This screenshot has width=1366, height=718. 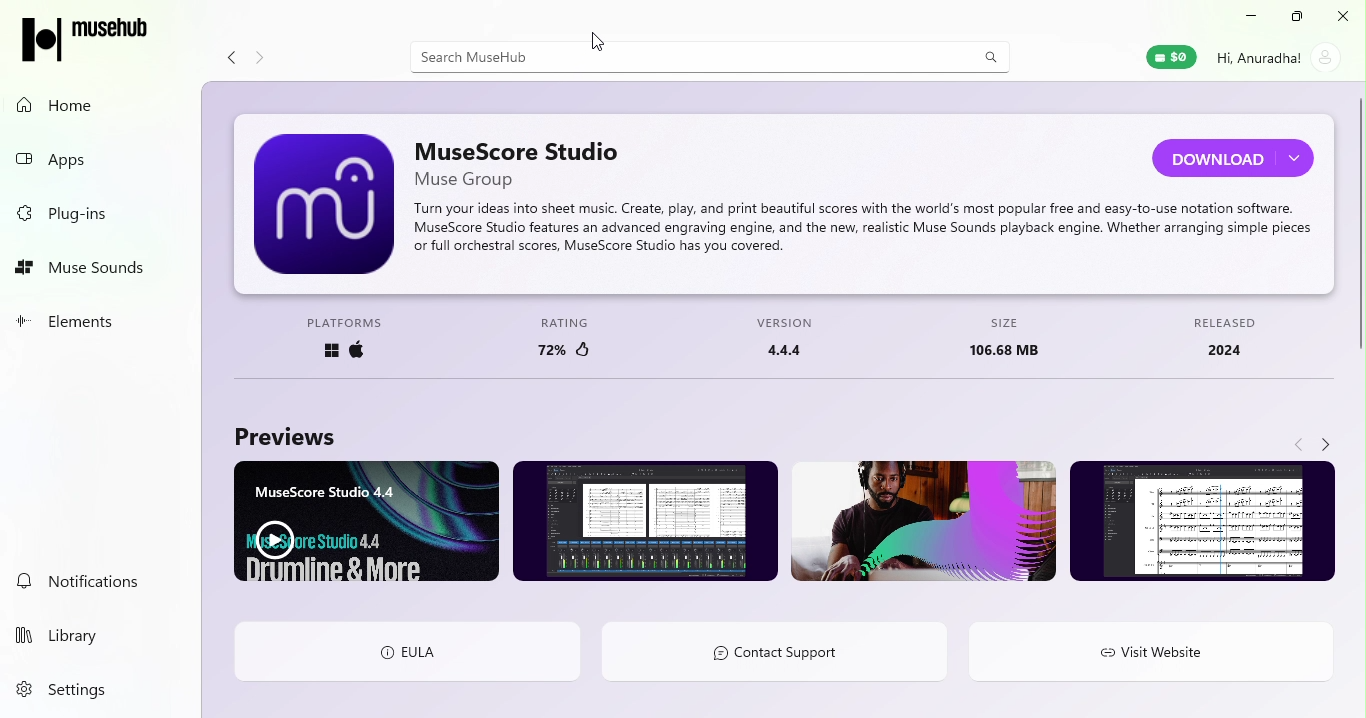 What do you see at coordinates (920, 523) in the screenshot?
I see `Preview image` at bounding box center [920, 523].